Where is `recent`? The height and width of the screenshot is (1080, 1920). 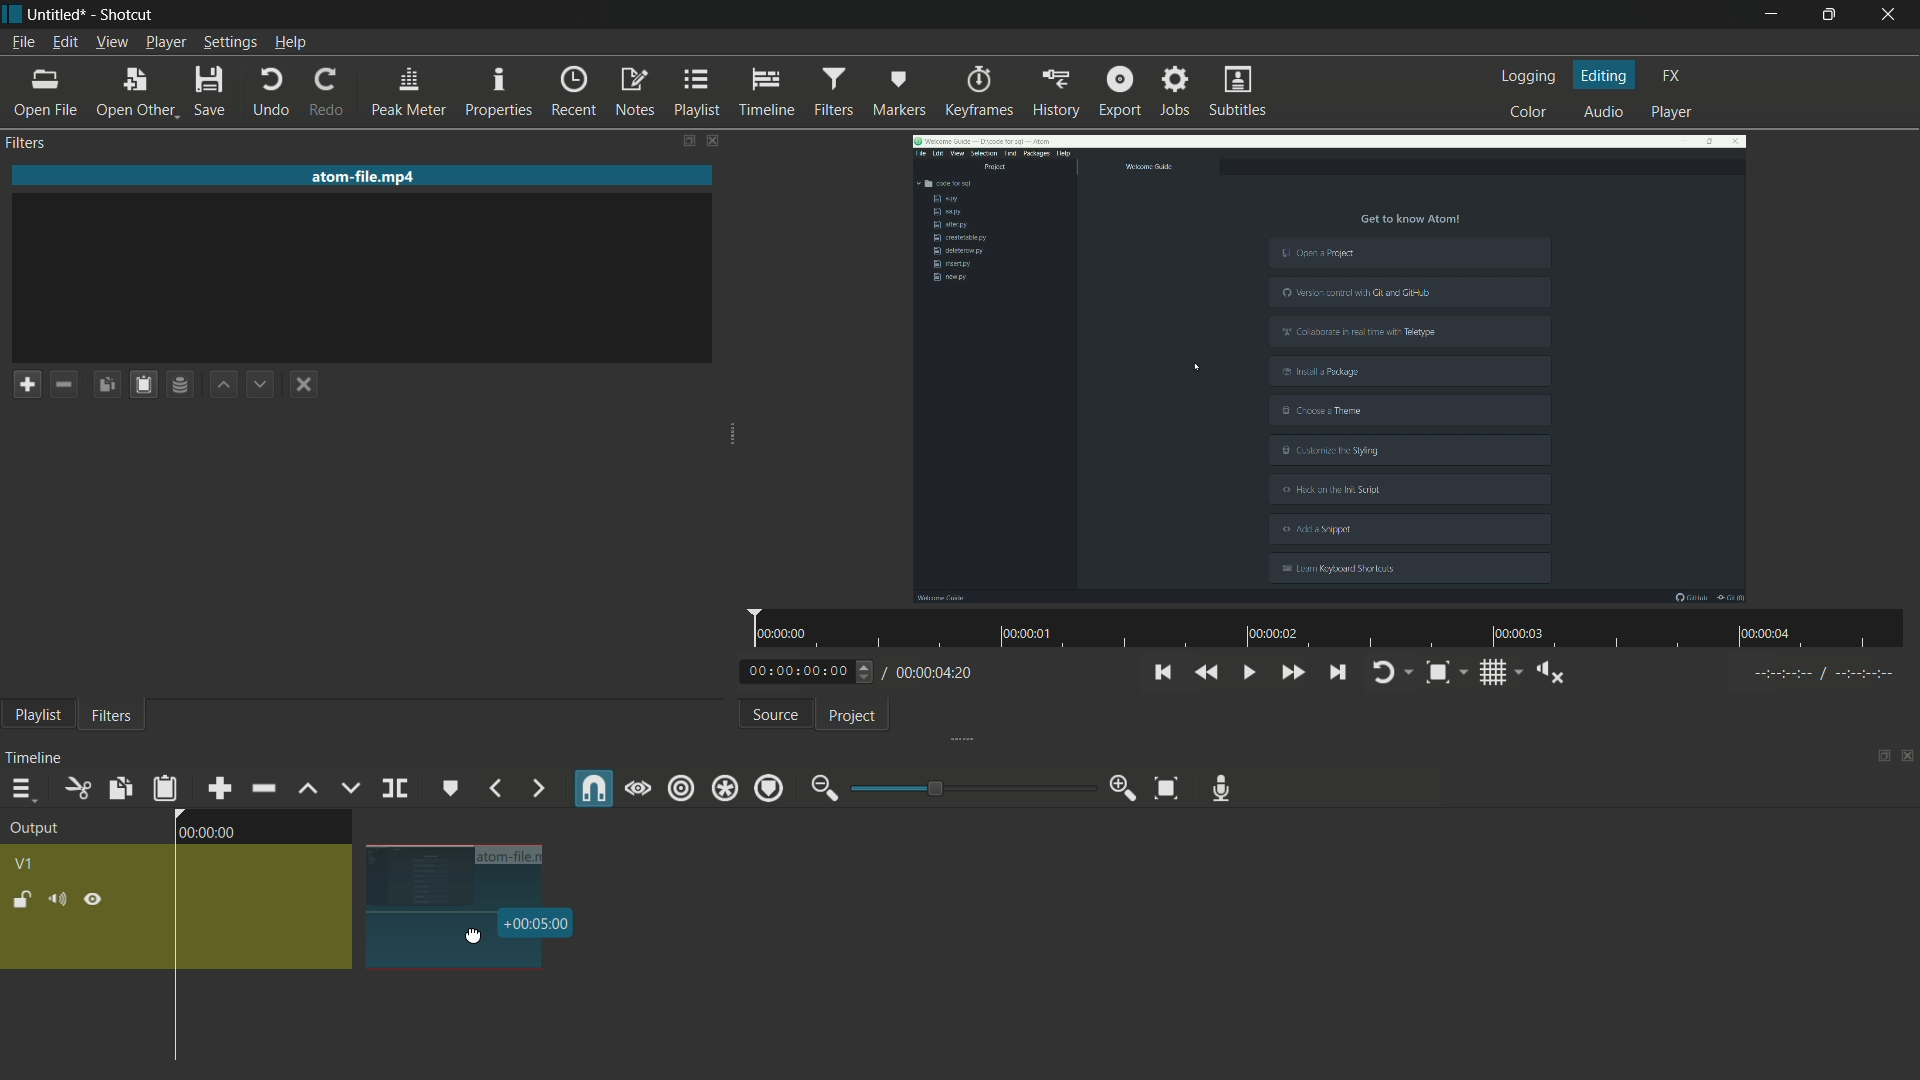
recent is located at coordinates (569, 91).